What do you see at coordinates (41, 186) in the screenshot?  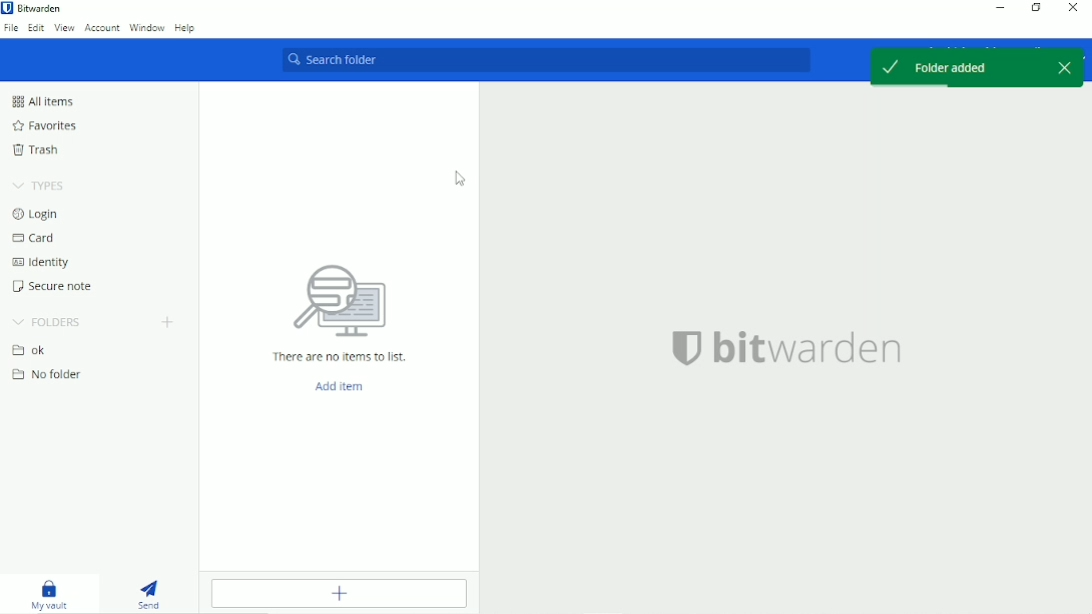 I see `Types` at bounding box center [41, 186].